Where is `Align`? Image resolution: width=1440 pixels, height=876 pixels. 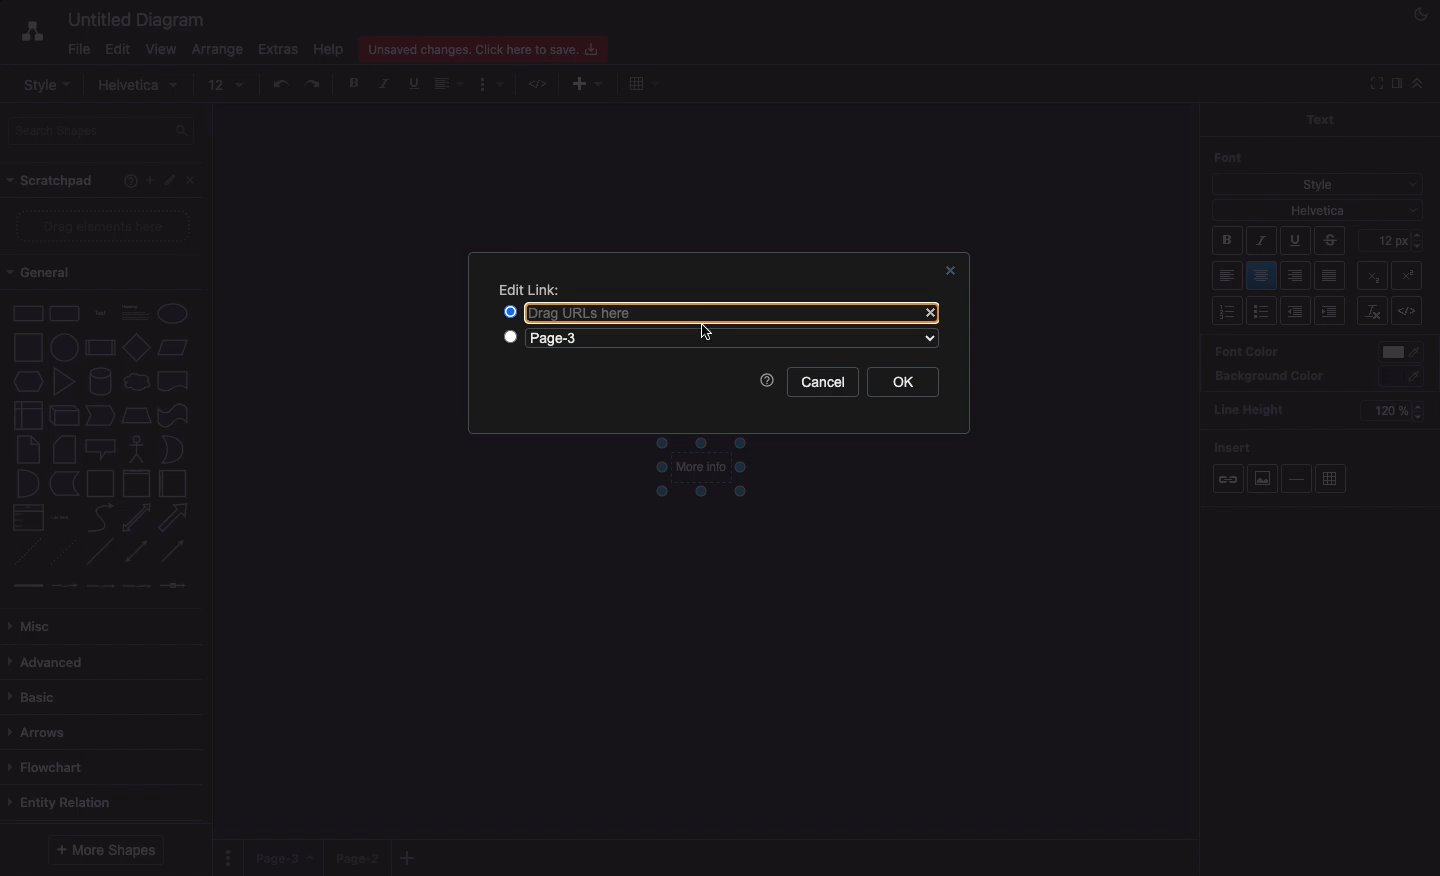
Align is located at coordinates (451, 86).